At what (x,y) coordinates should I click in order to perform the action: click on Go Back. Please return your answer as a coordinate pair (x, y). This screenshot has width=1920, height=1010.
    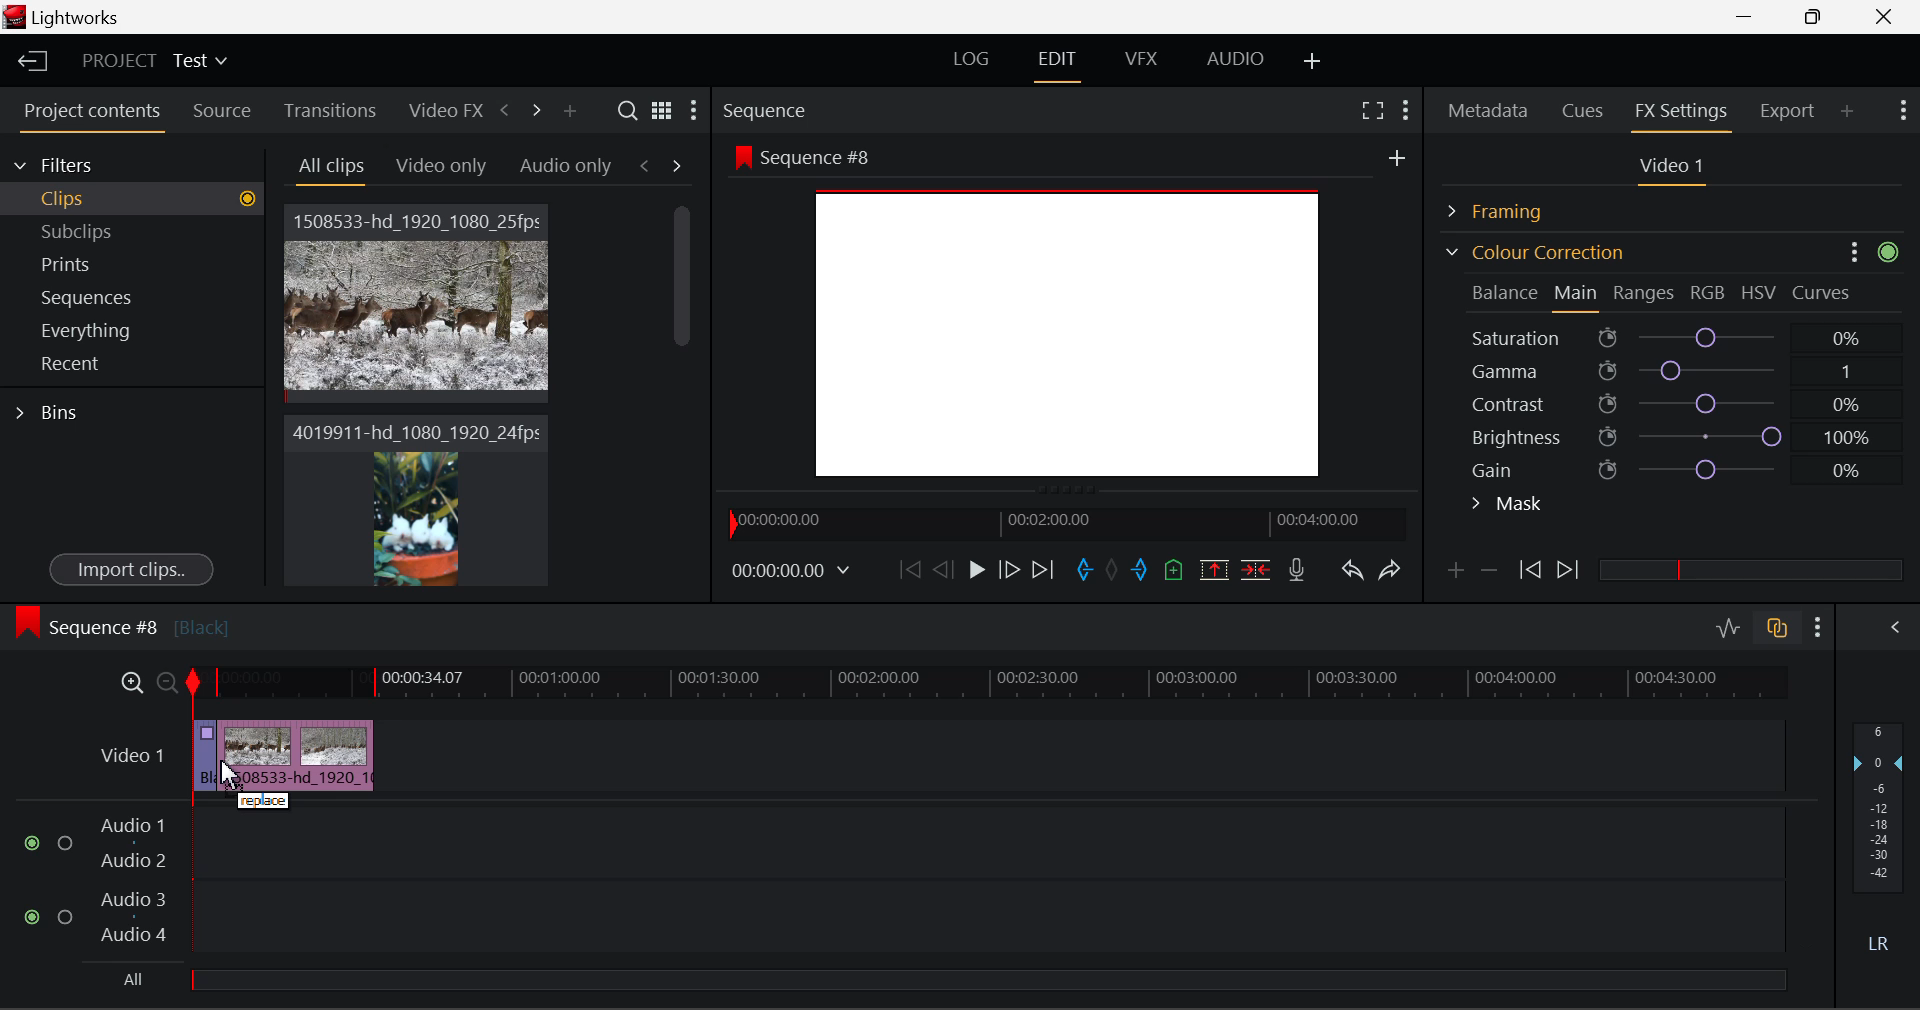
    Looking at the image, I should click on (946, 568).